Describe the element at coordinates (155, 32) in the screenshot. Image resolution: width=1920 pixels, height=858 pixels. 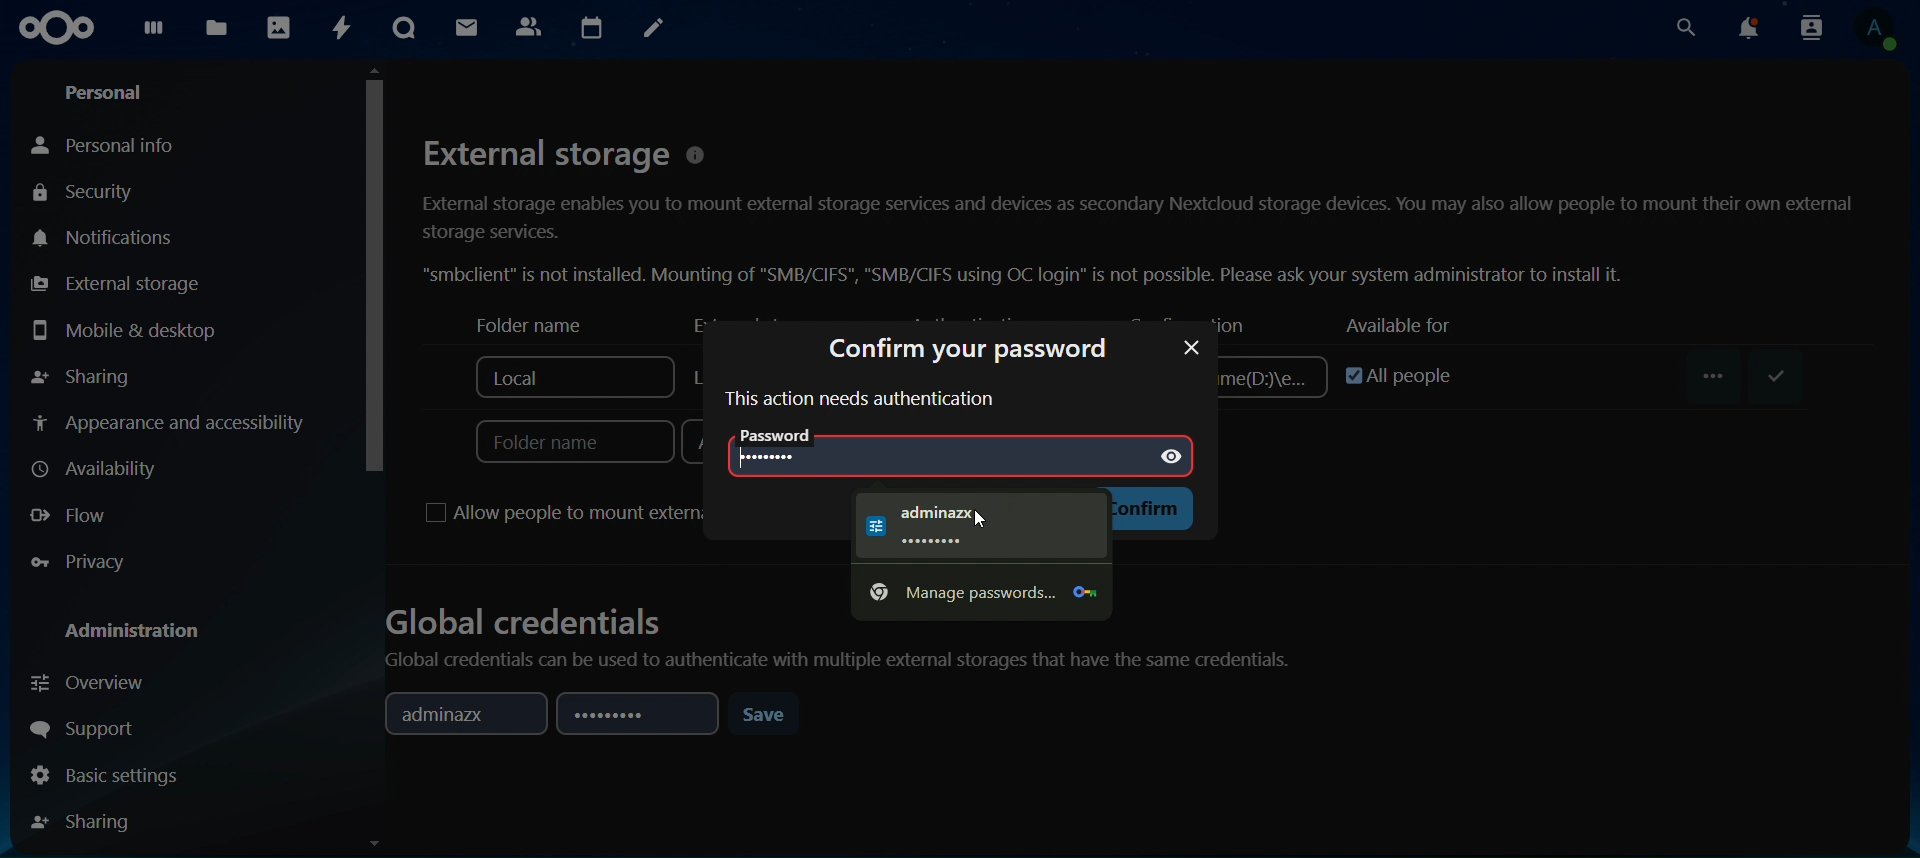
I see `dashboard` at that location.